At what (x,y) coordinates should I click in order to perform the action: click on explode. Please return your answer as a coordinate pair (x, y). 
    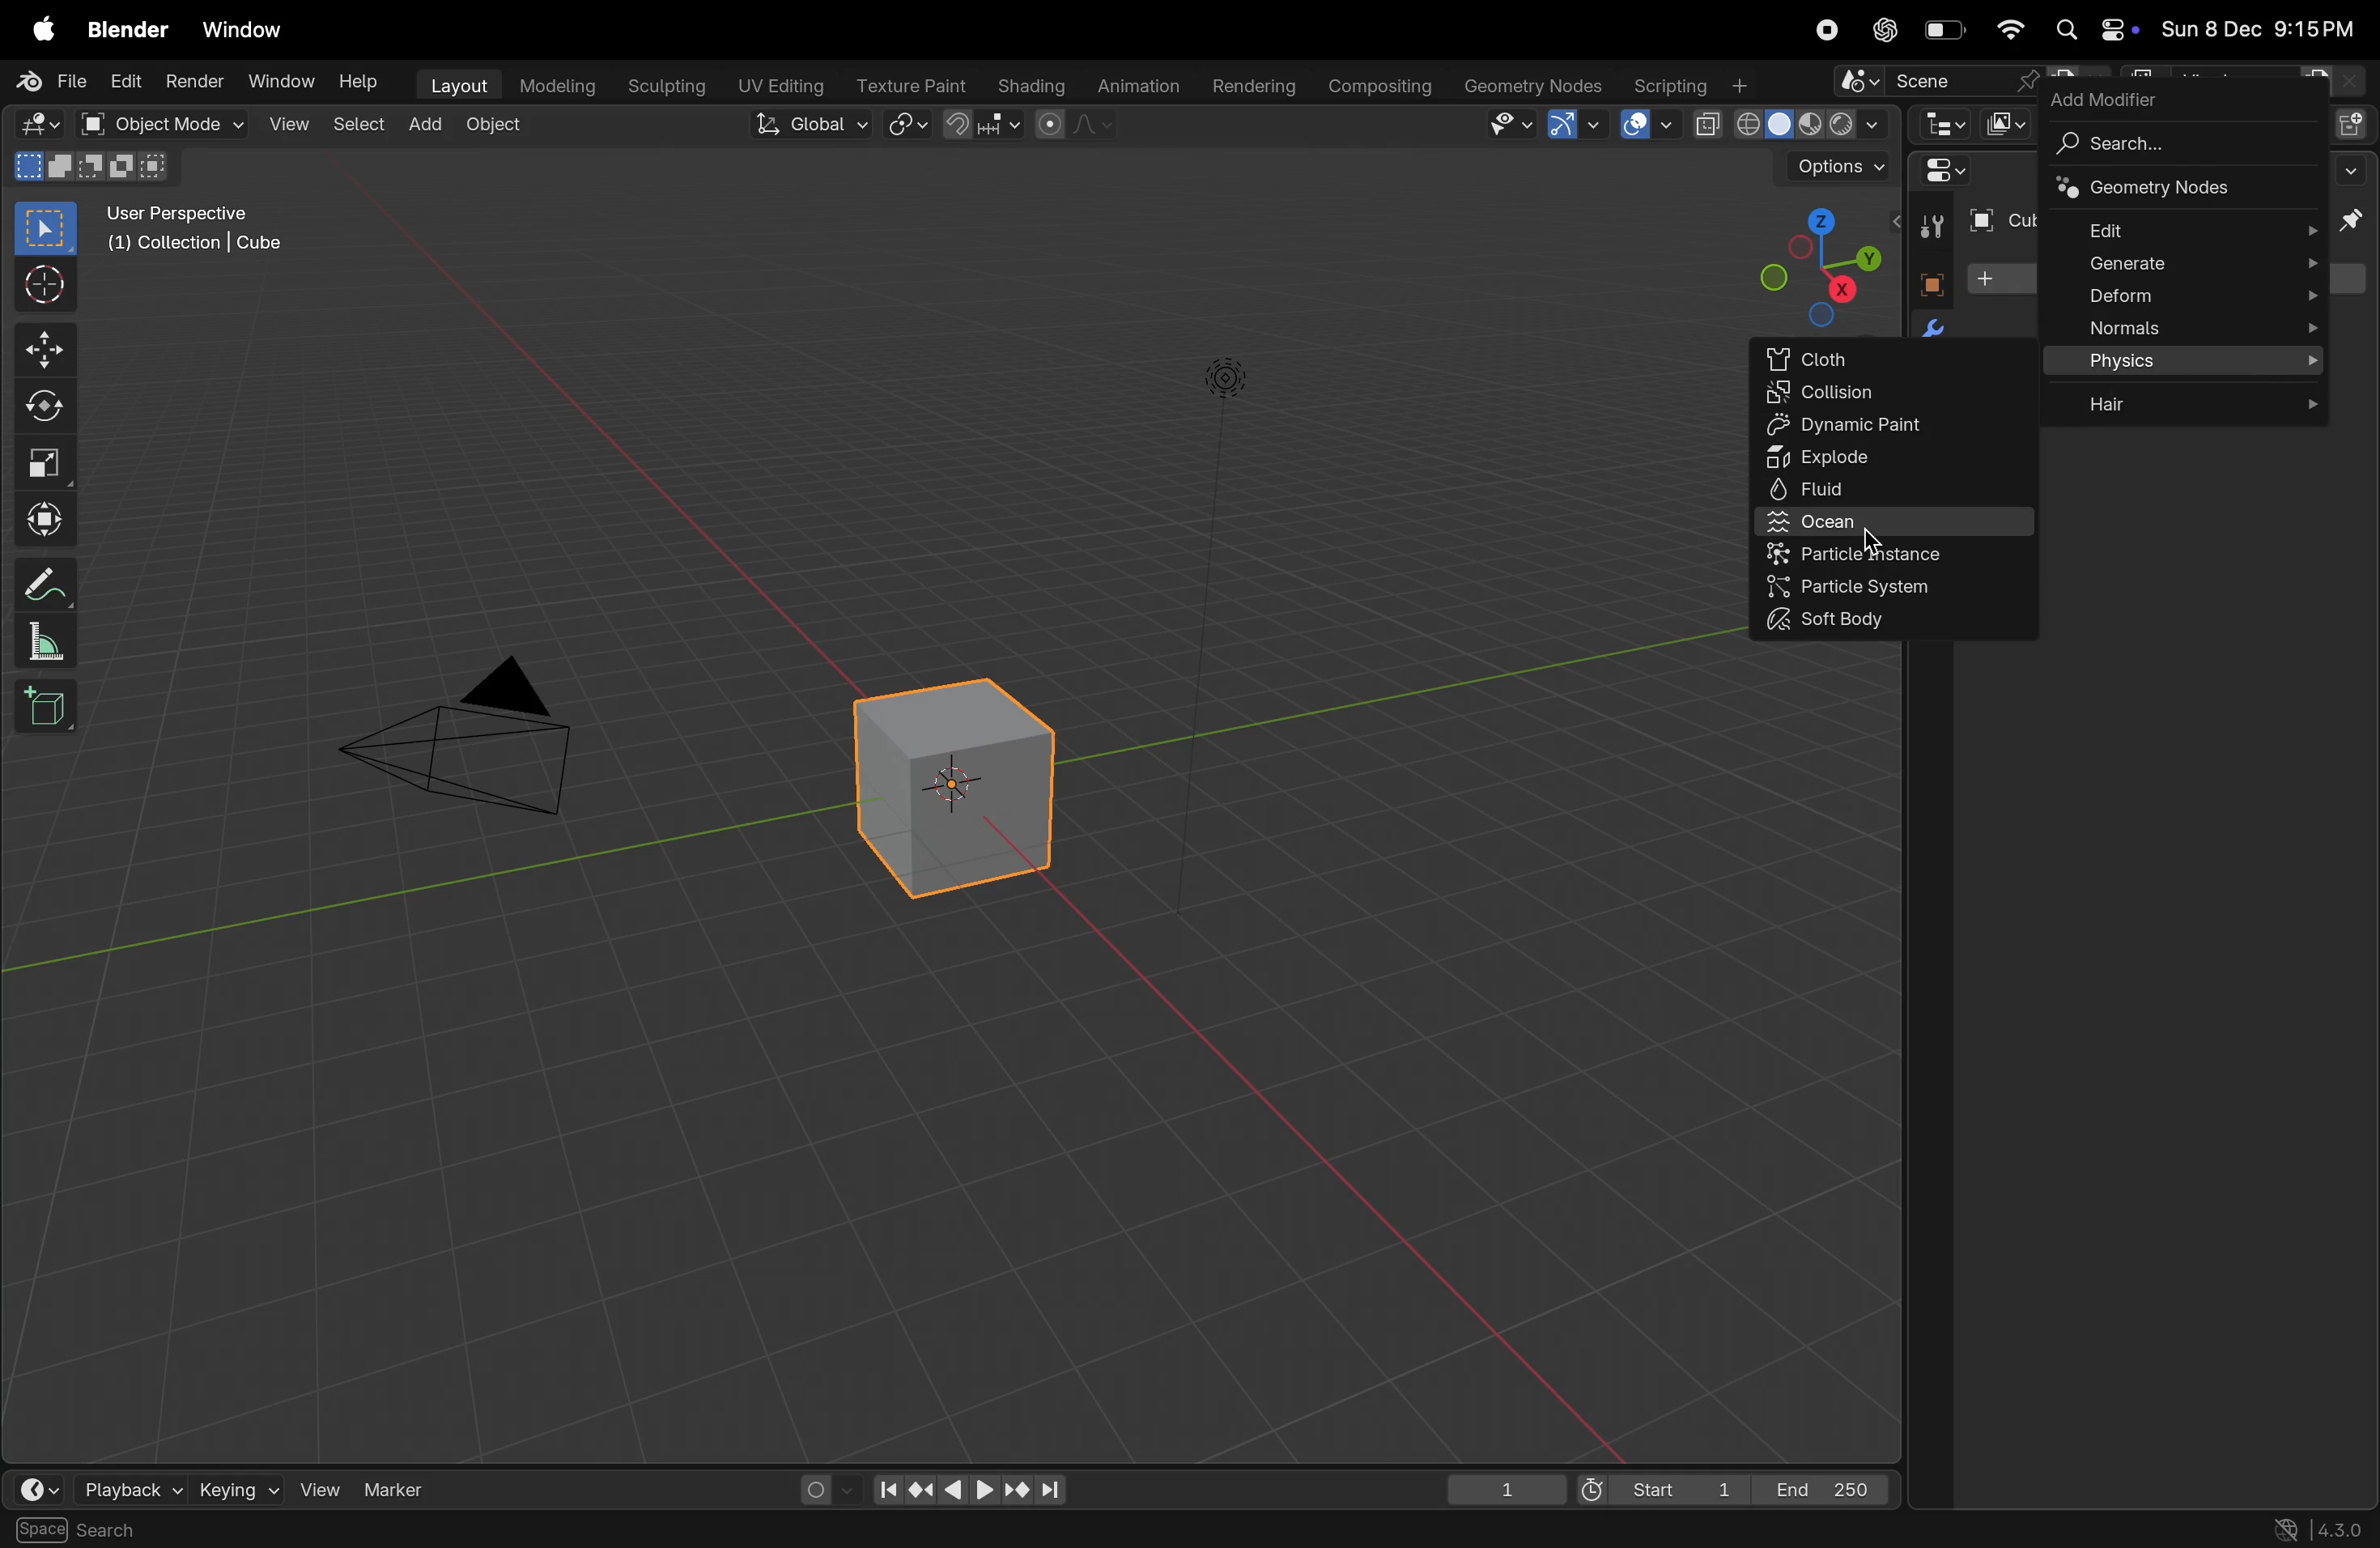
    Looking at the image, I should click on (1896, 456).